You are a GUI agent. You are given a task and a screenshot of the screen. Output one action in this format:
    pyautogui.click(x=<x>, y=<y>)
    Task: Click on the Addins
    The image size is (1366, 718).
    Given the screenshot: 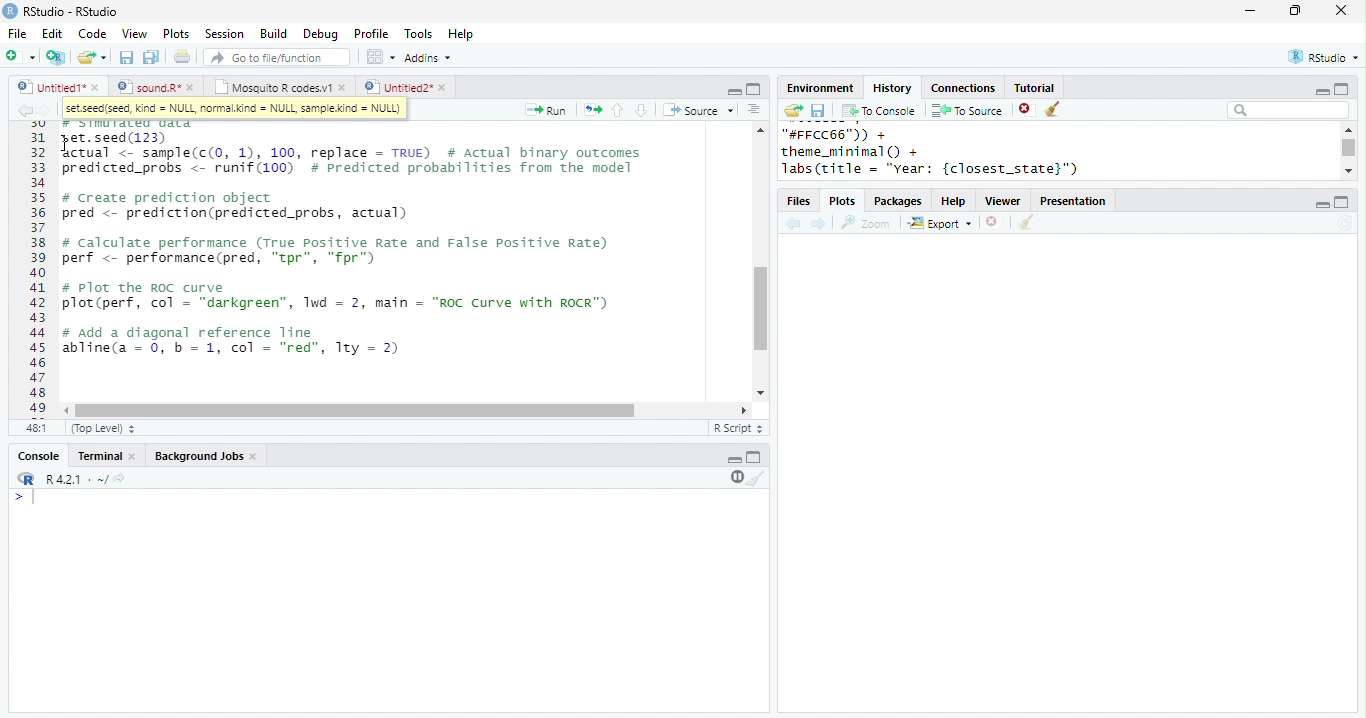 What is the action you would take?
    pyautogui.click(x=428, y=58)
    